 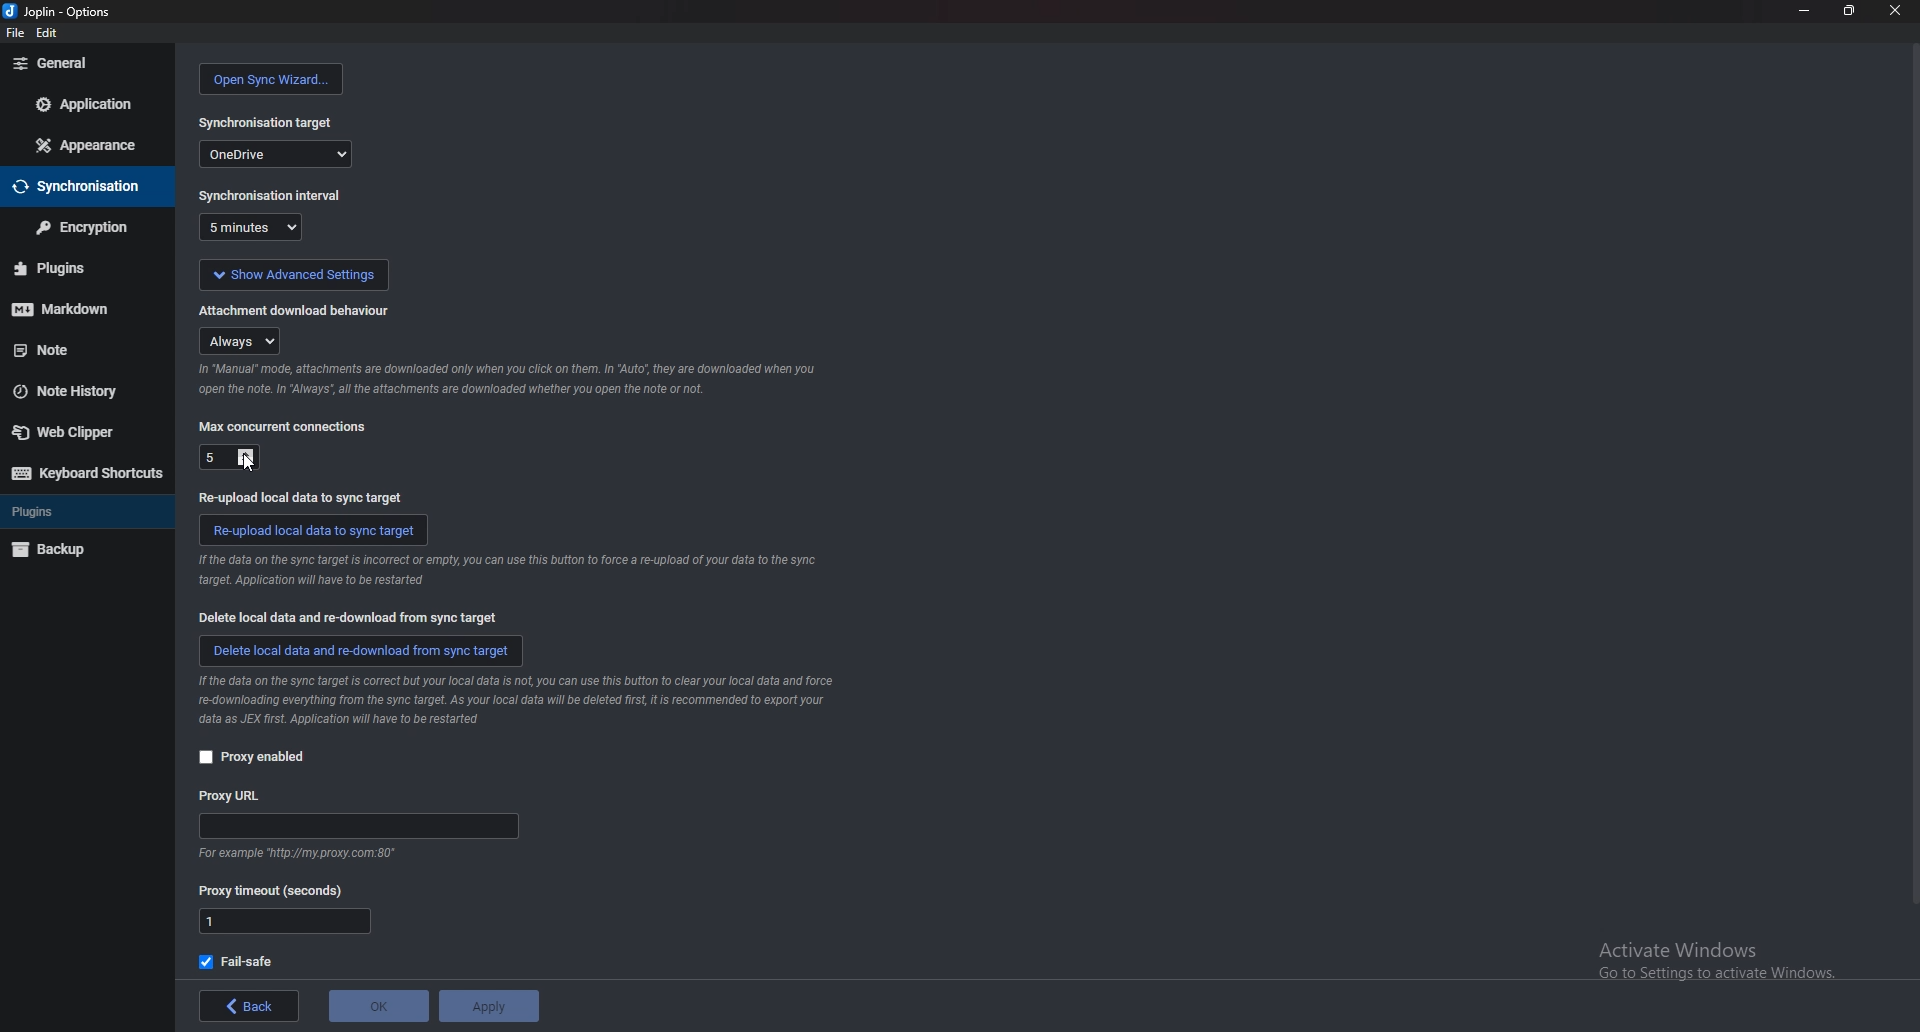 What do you see at coordinates (86, 64) in the screenshot?
I see `general` at bounding box center [86, 64].